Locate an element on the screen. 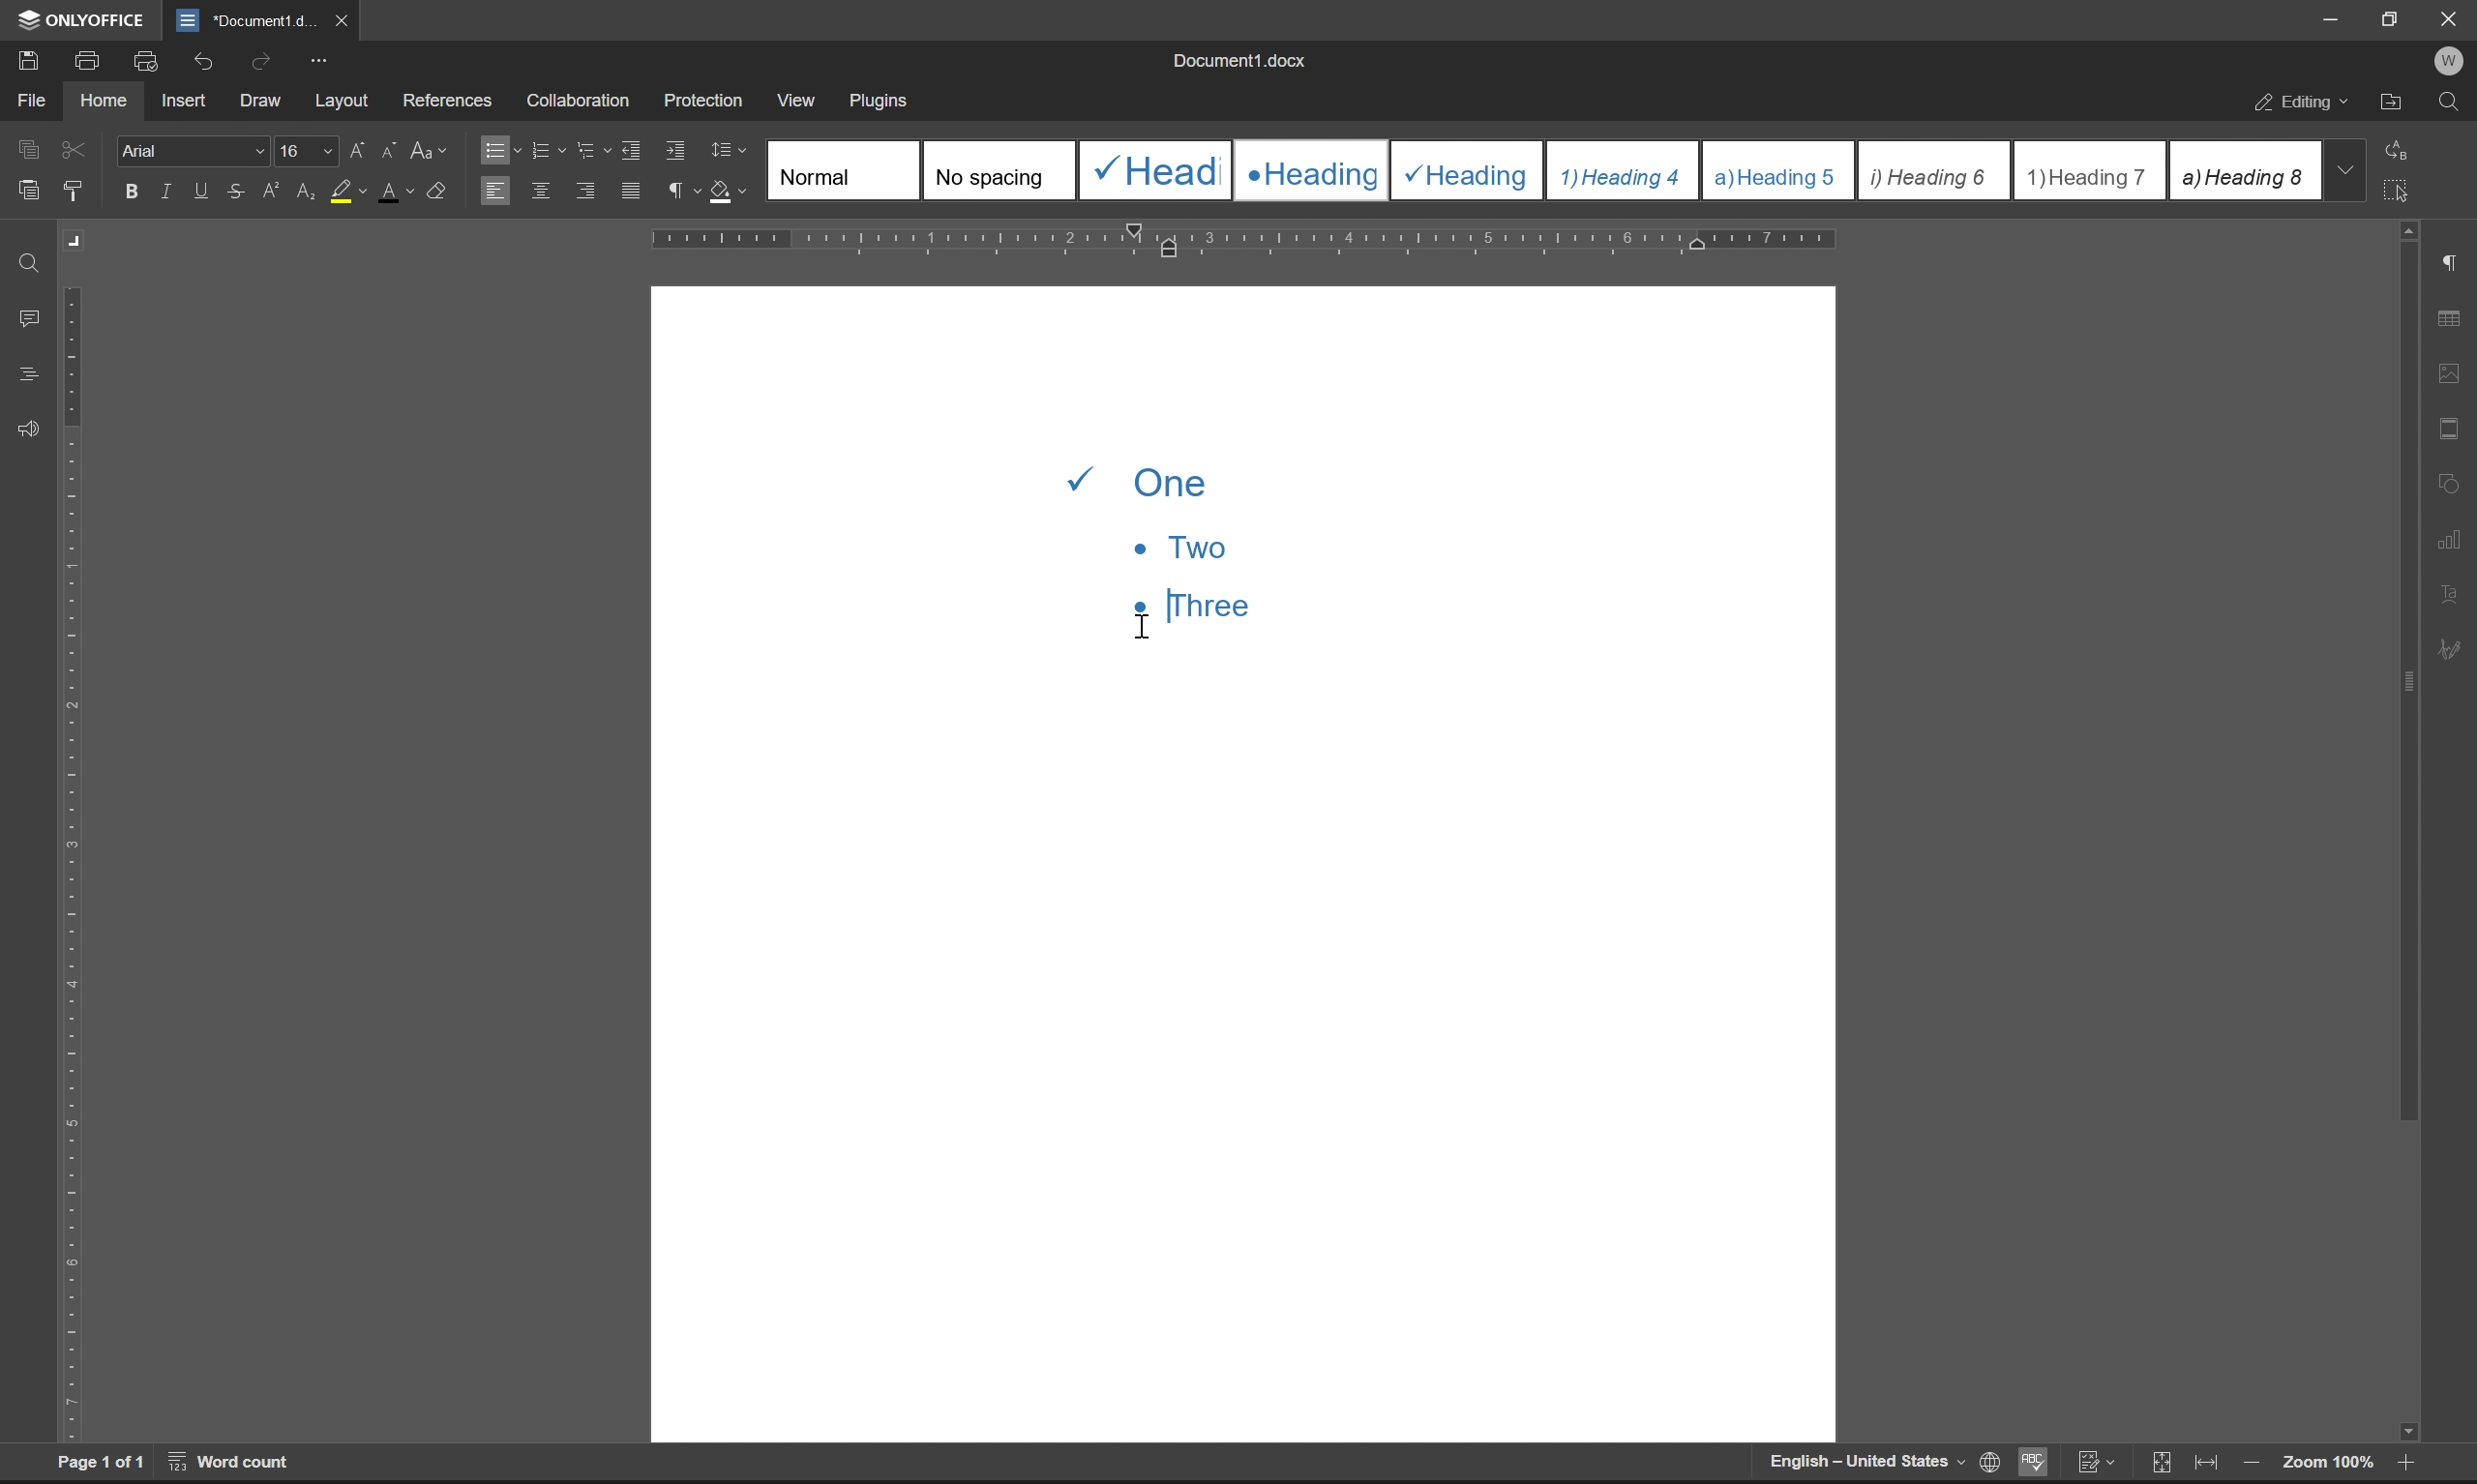 The height and width of the screenshot is (1484, 2477). draw is located at coordinates (266, 102).